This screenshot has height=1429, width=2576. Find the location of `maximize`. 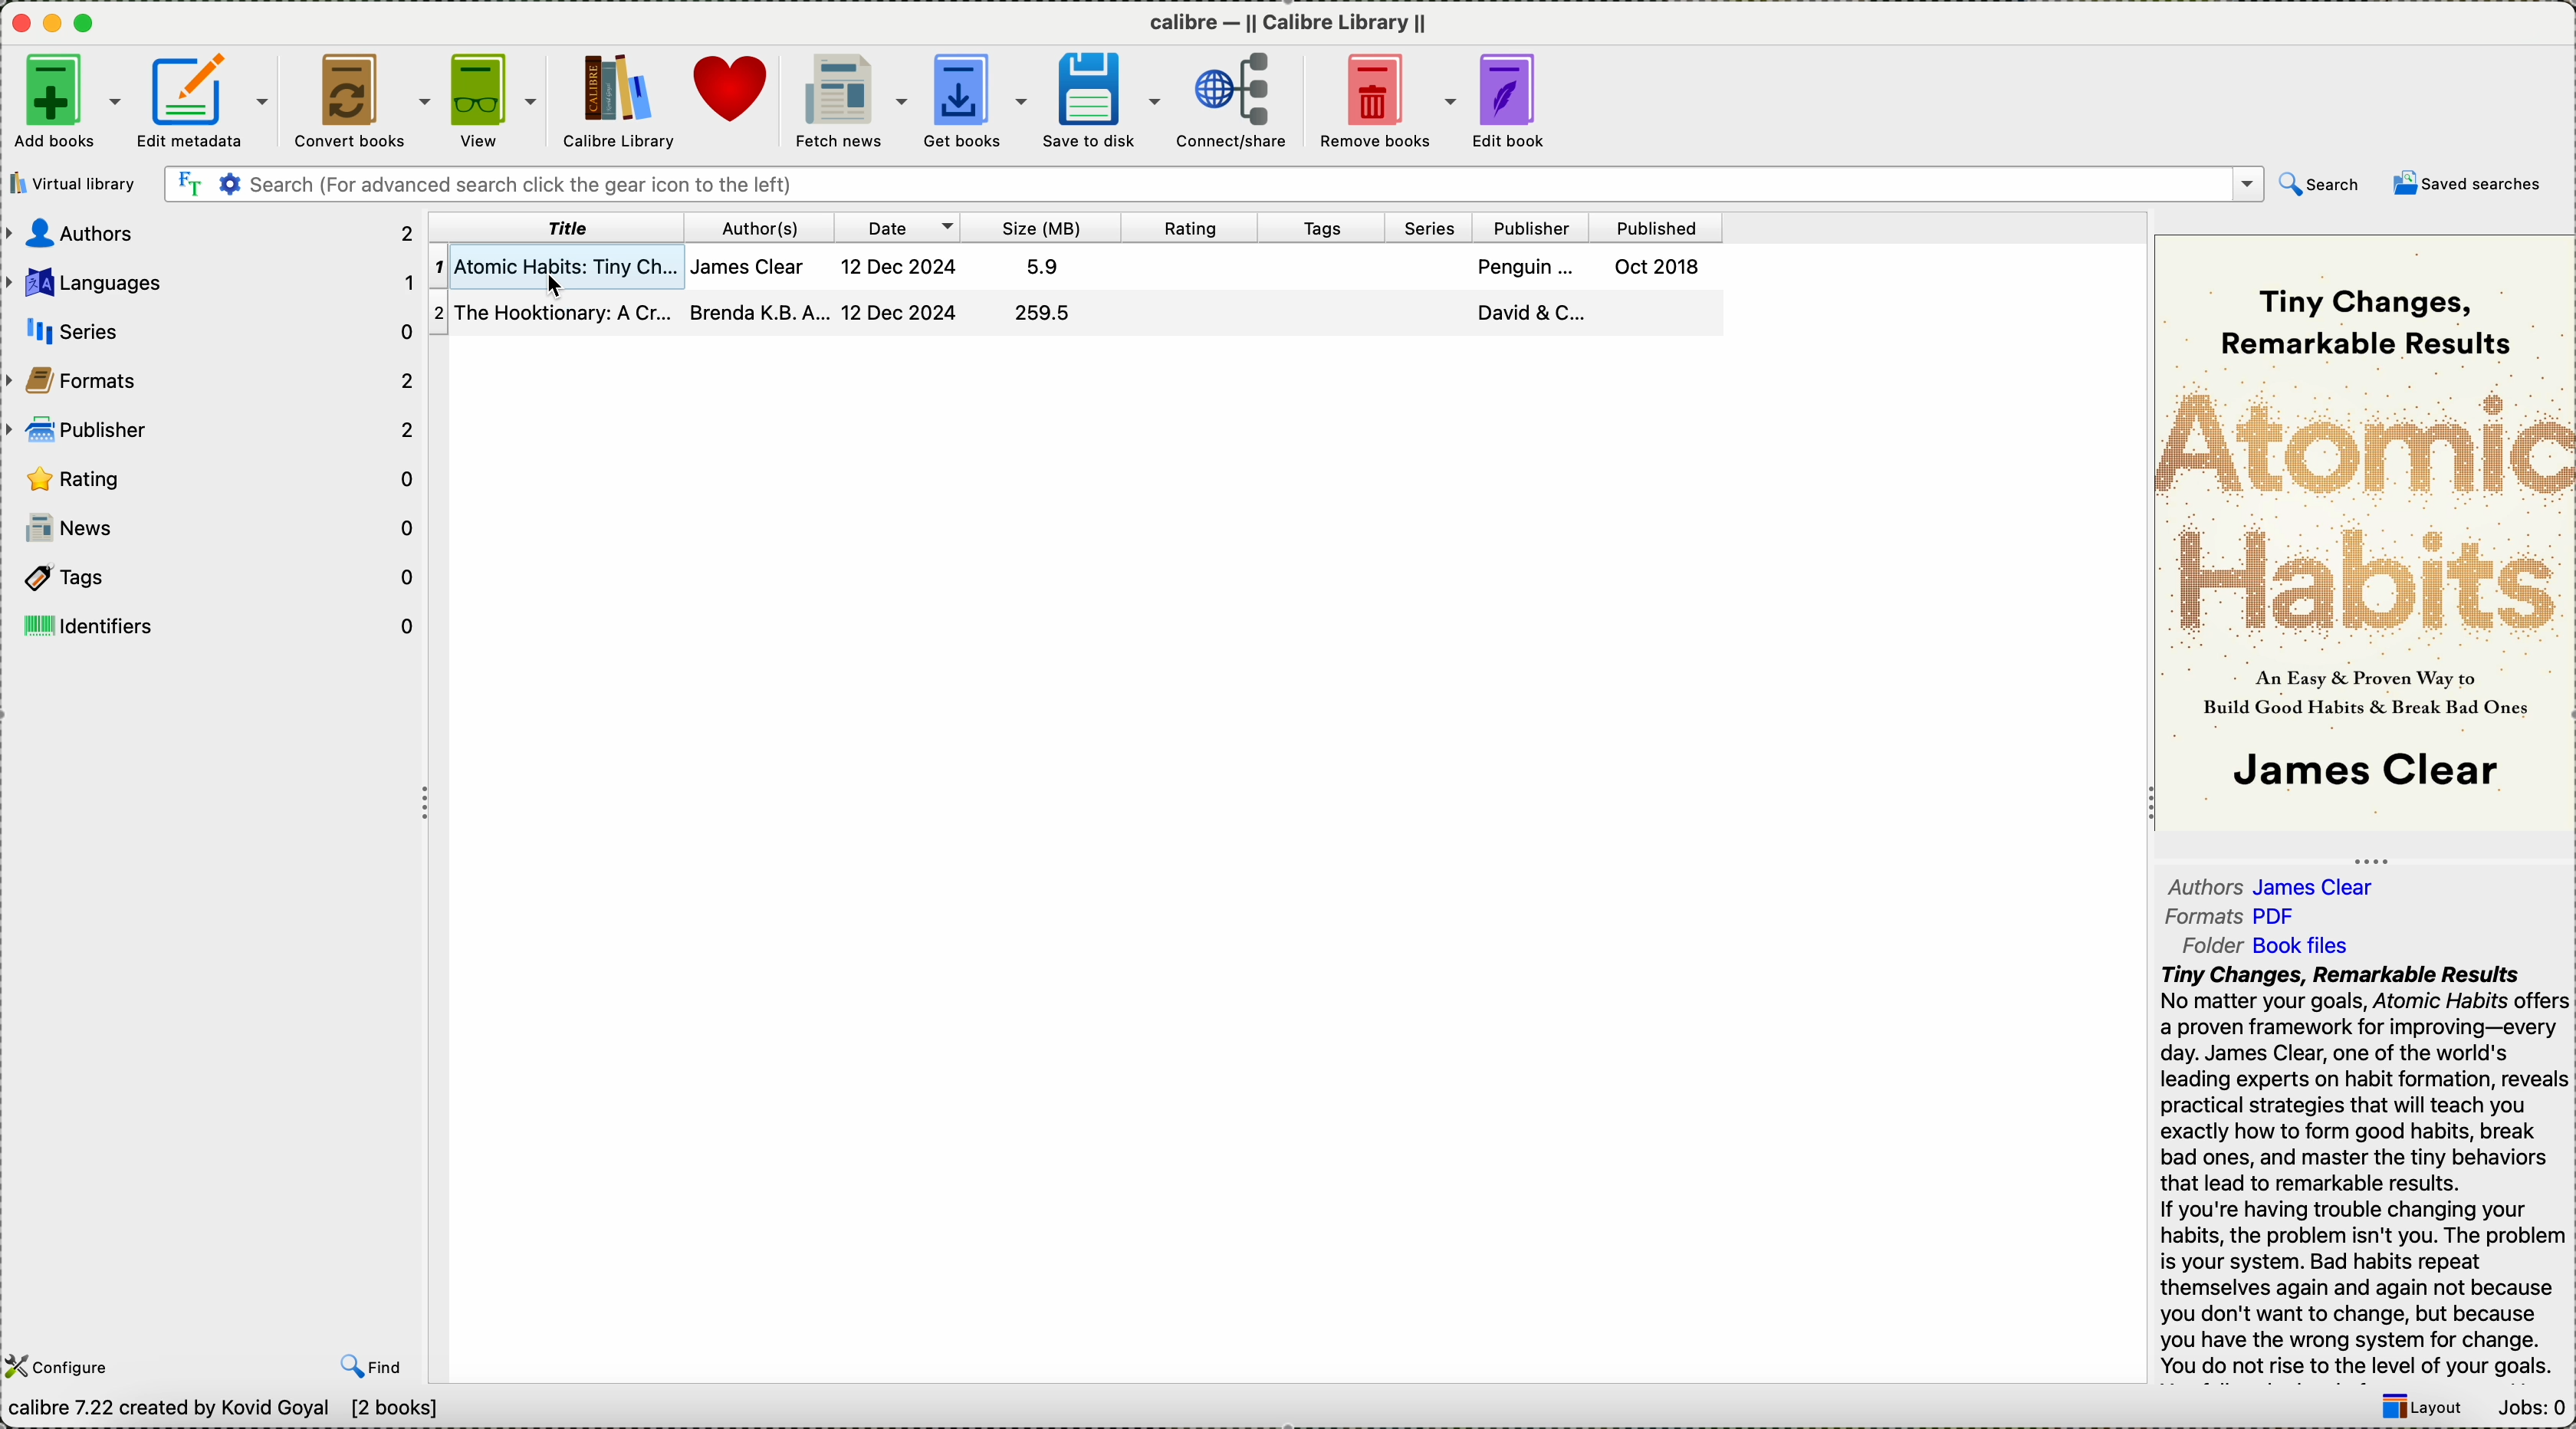

maximize is located at coordinates (88, 22).